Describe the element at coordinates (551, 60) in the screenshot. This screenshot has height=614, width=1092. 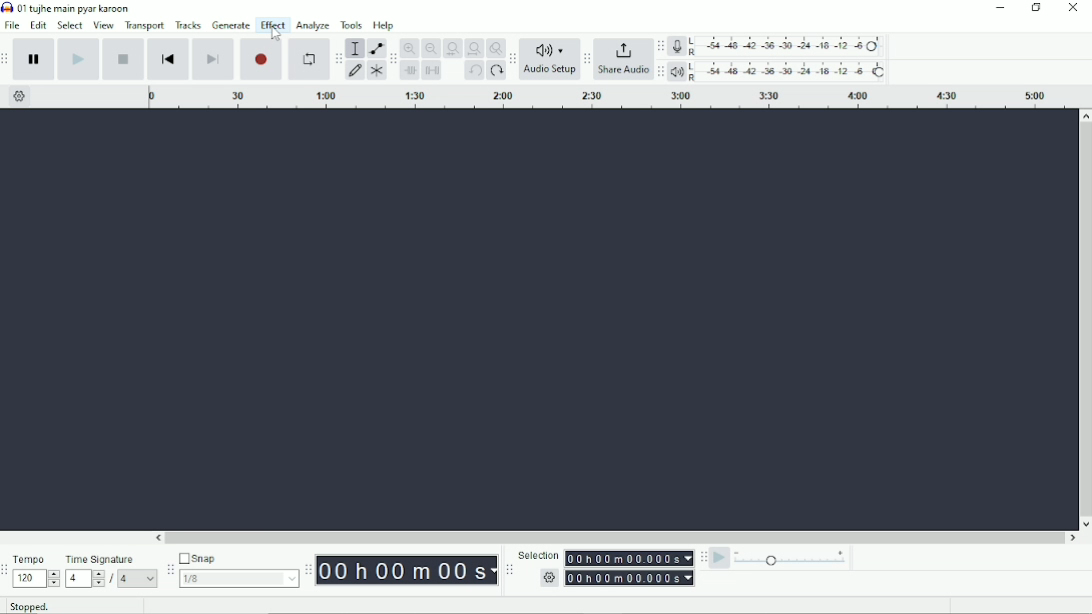
I see `Audio Setup` at that location.